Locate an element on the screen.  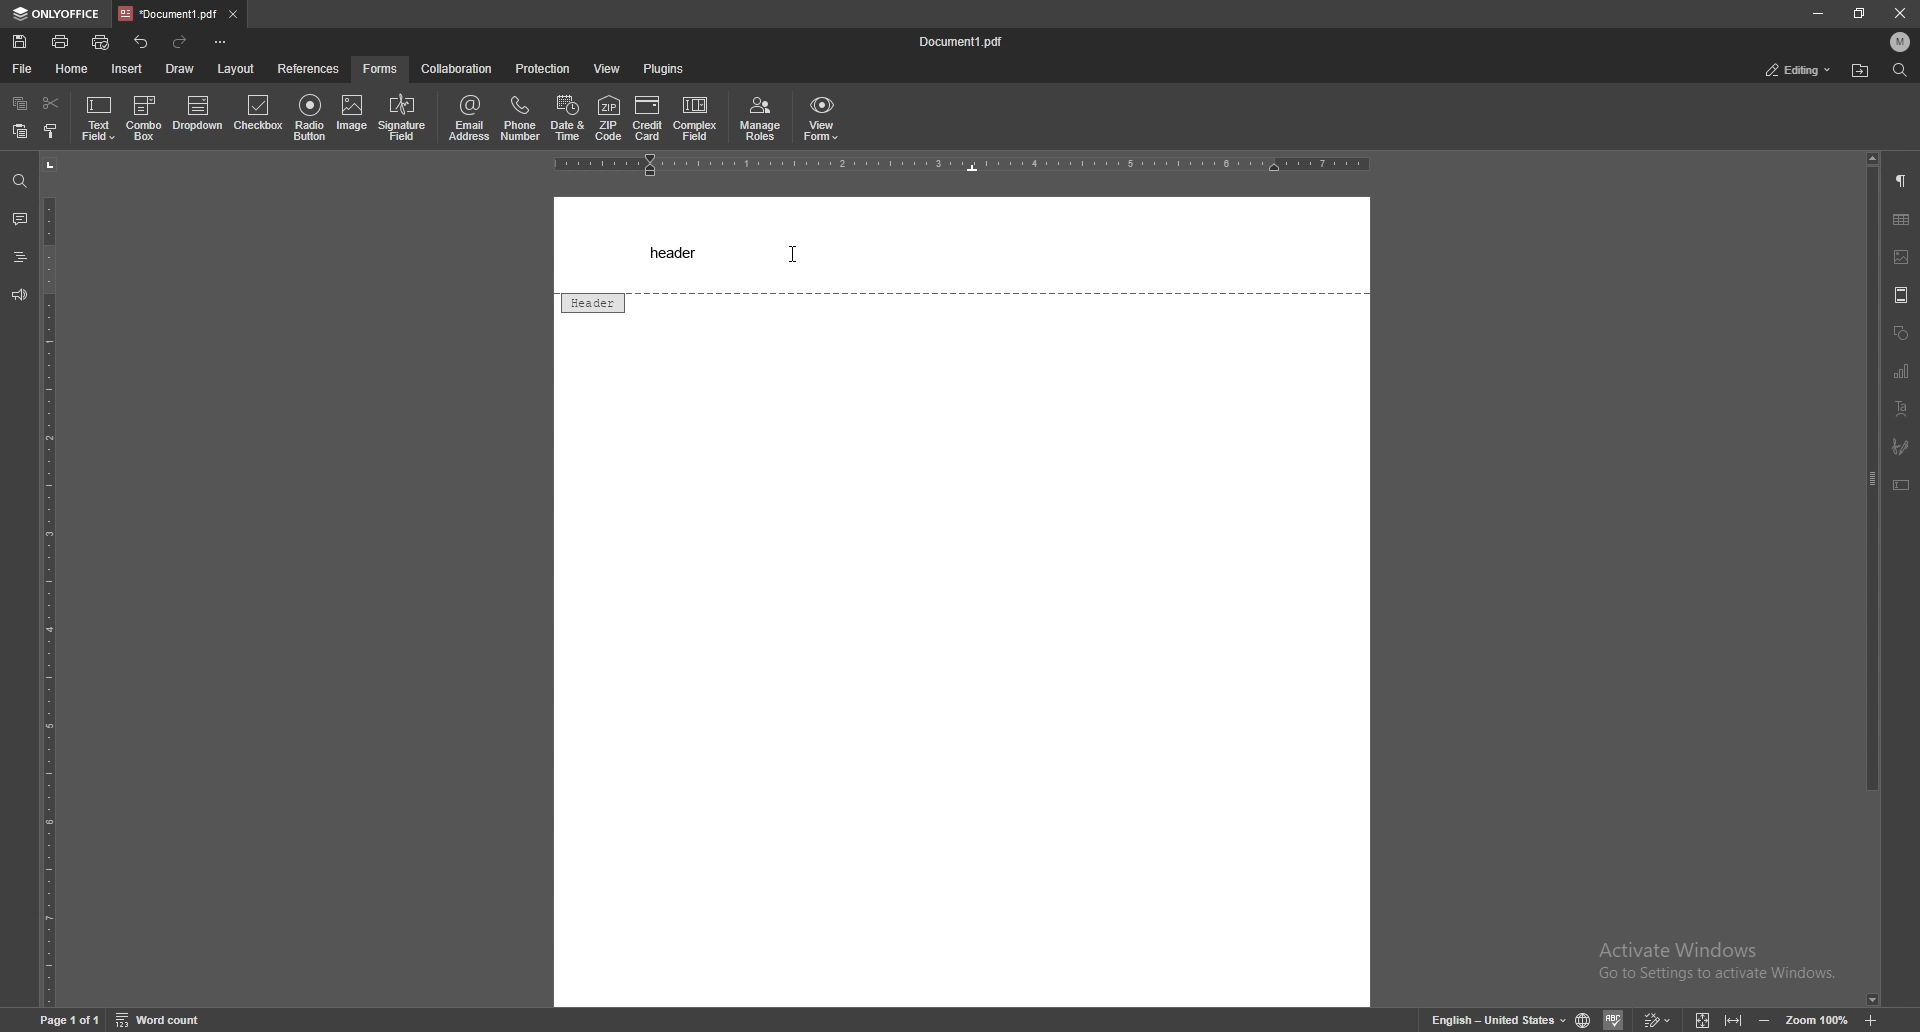
zoom out is located at coordinates (1763, 1019).